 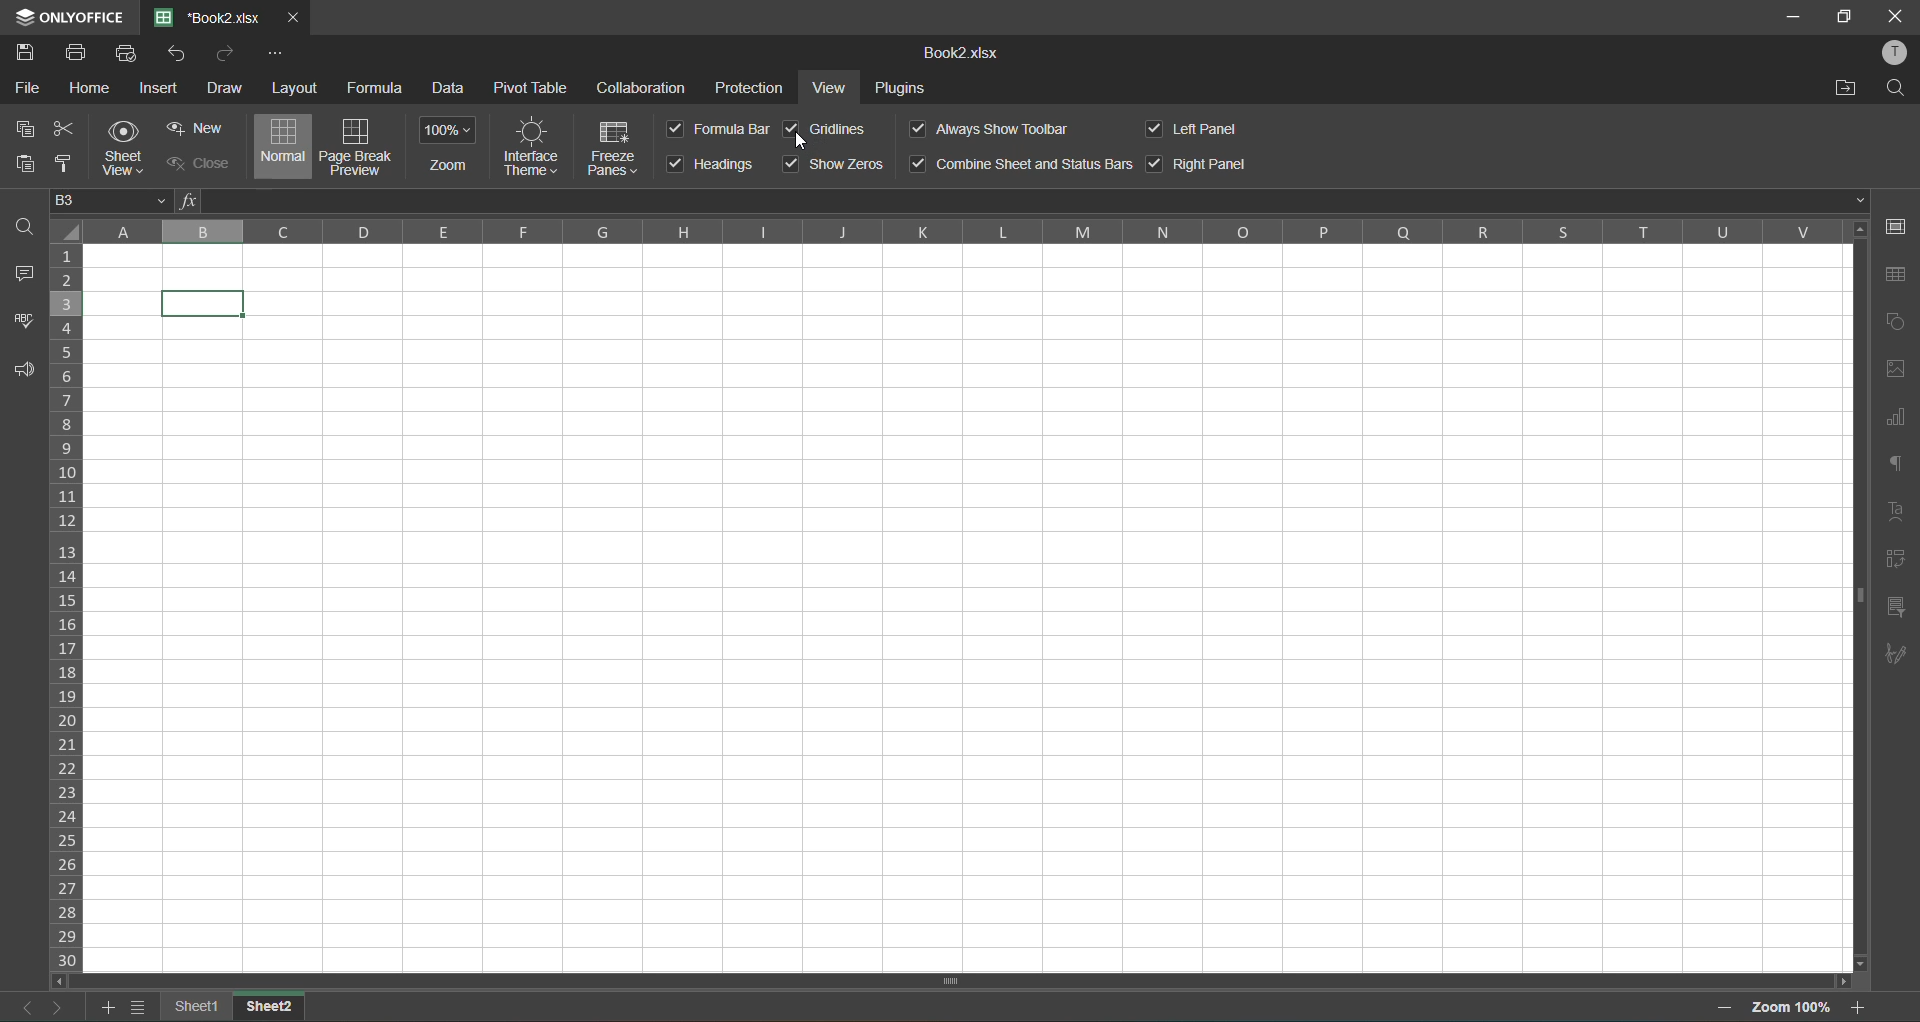 What do you see at coordinates (713, 165) in the screenshot?
I see `heading` at bounding box center [713, 165].